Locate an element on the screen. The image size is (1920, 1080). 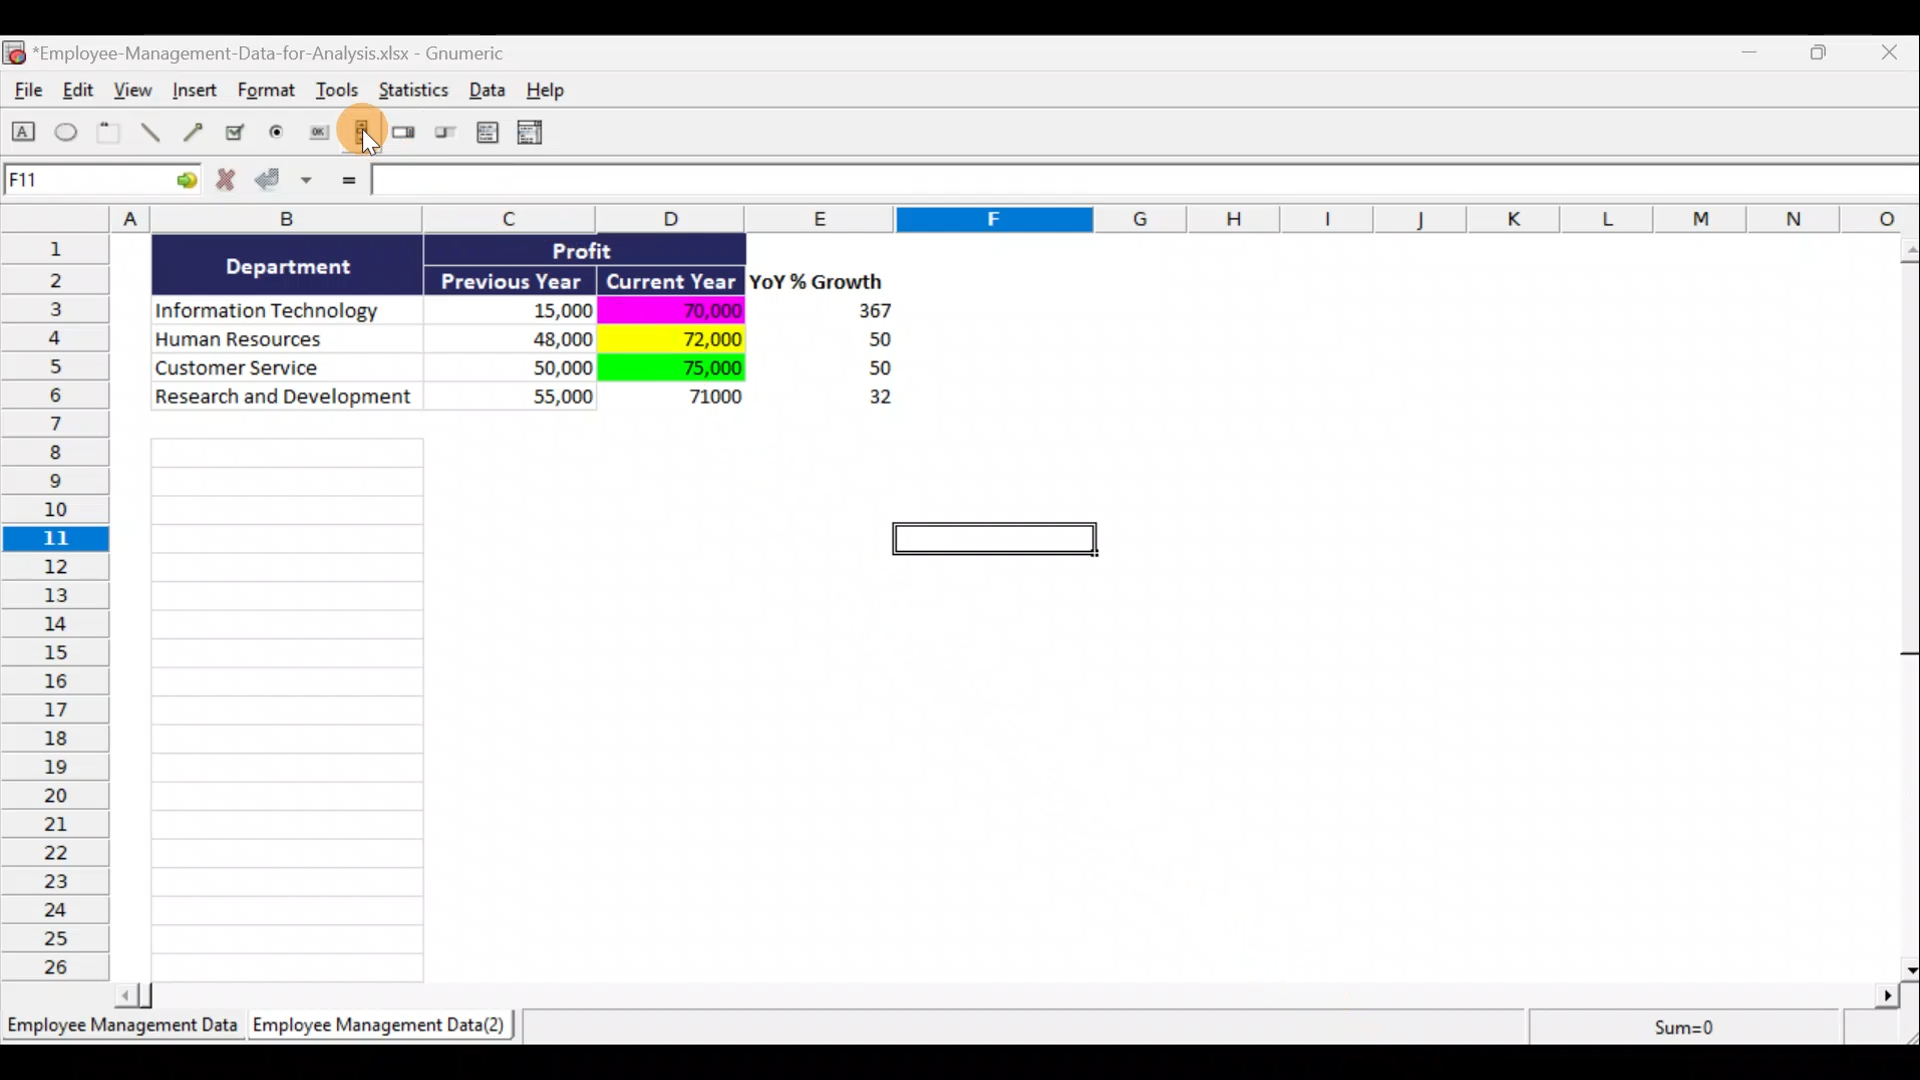
Scroll bar is located at coordinates (1014, 992).